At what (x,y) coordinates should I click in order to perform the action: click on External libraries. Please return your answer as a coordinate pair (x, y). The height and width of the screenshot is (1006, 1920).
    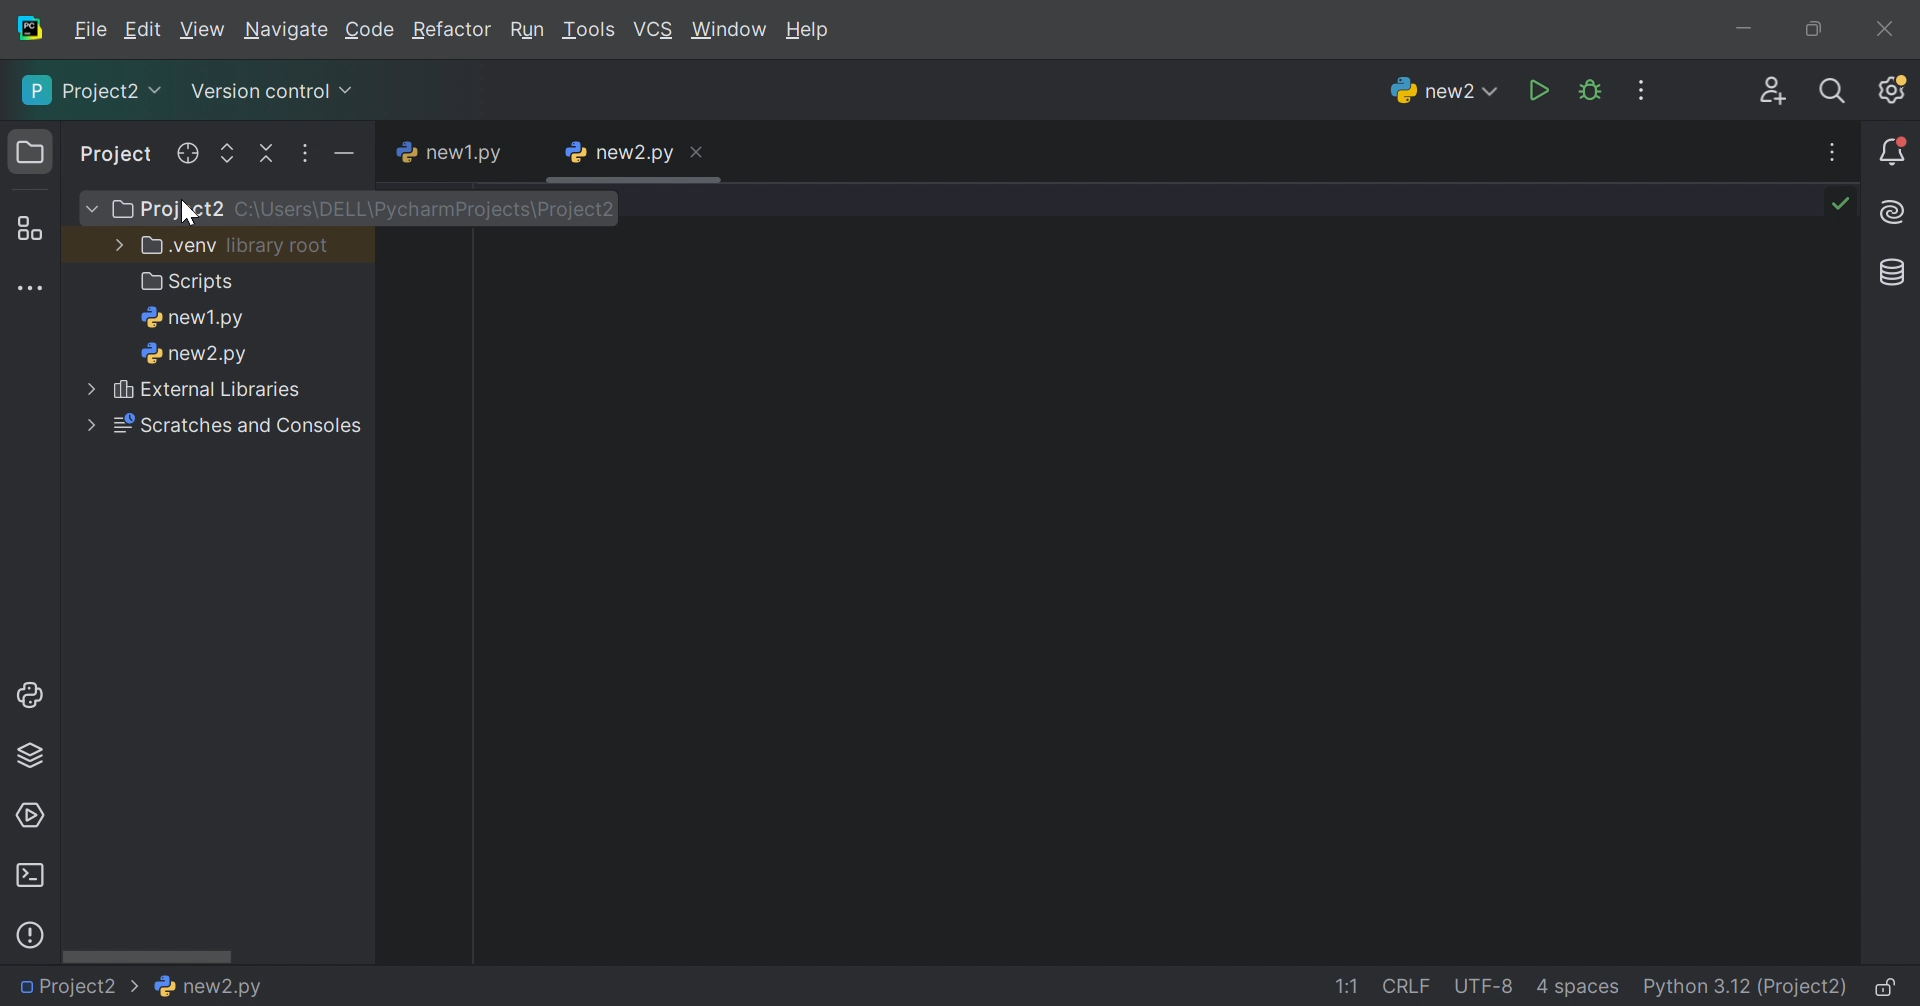
    Looking at the image, I should click on (210, 390).